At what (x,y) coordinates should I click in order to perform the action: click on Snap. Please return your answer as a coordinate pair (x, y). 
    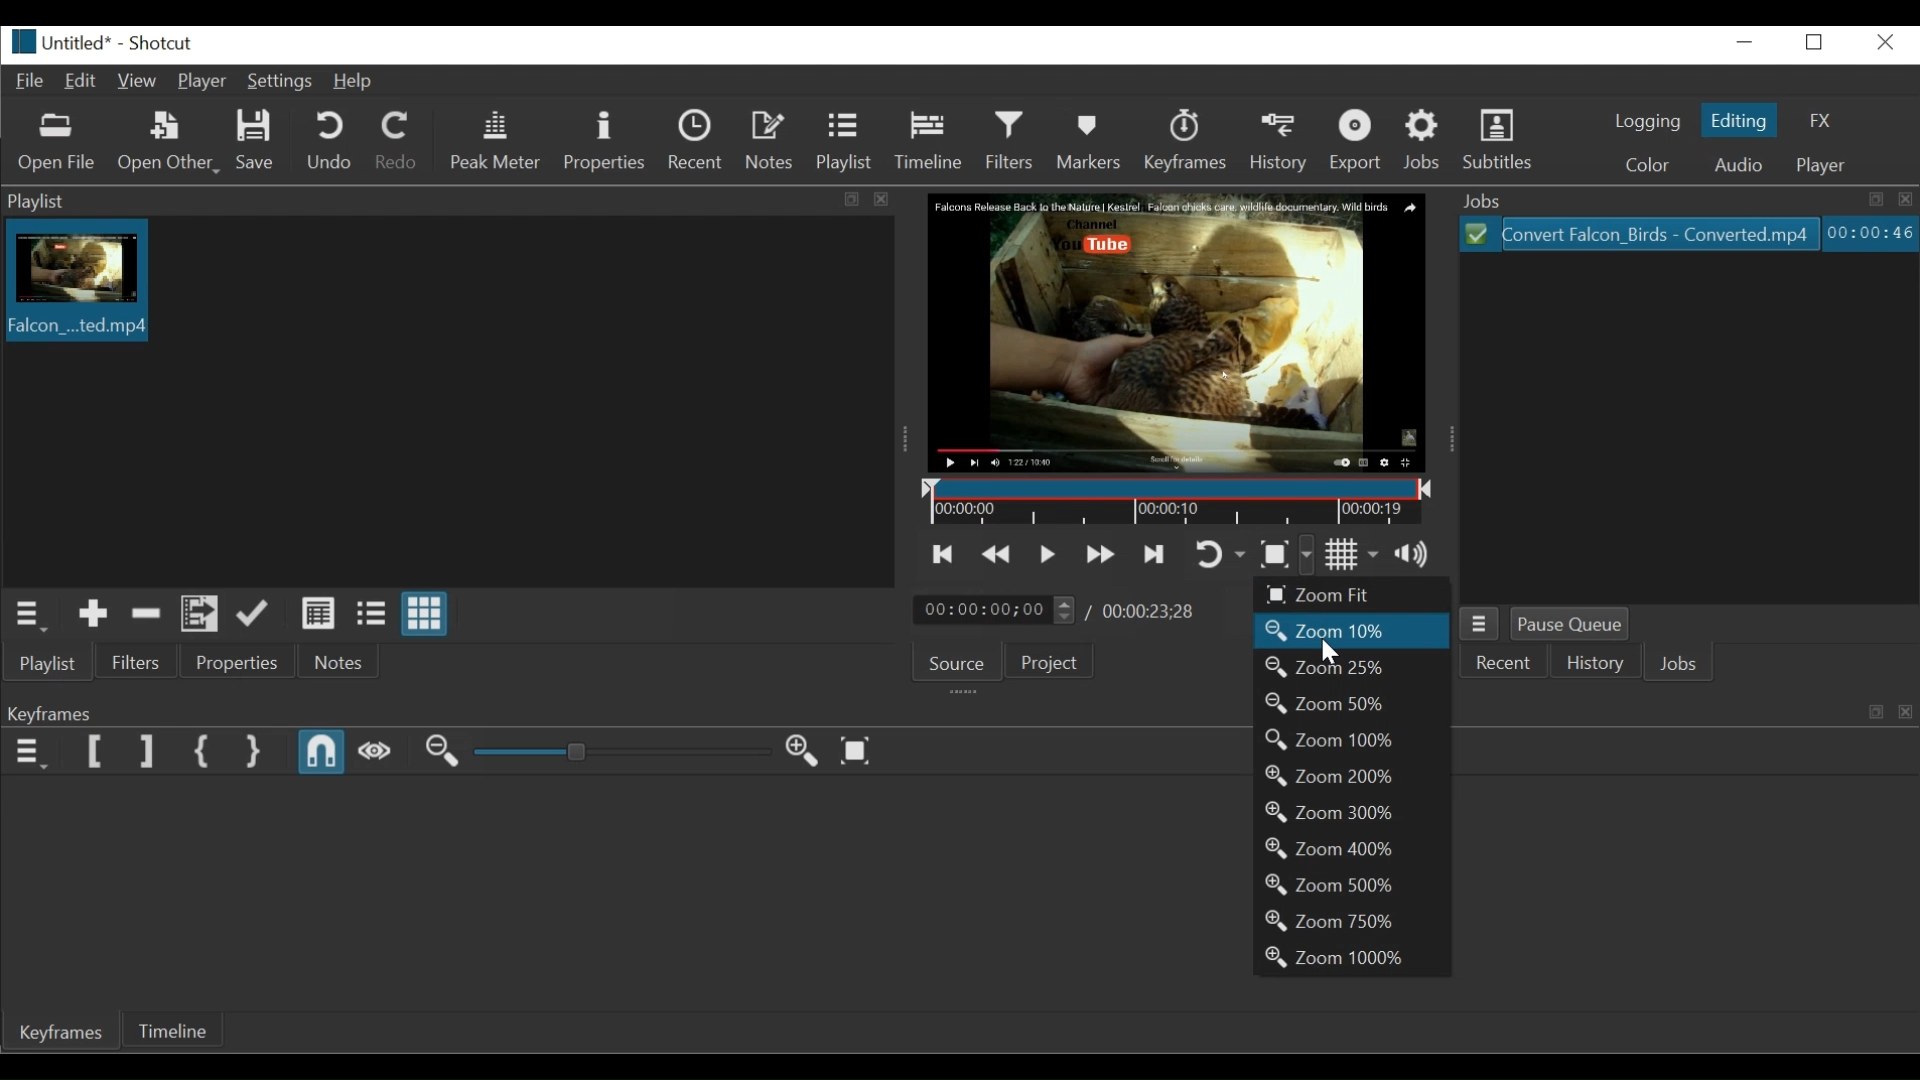
    Looking at the image, I should click on (322, 752).